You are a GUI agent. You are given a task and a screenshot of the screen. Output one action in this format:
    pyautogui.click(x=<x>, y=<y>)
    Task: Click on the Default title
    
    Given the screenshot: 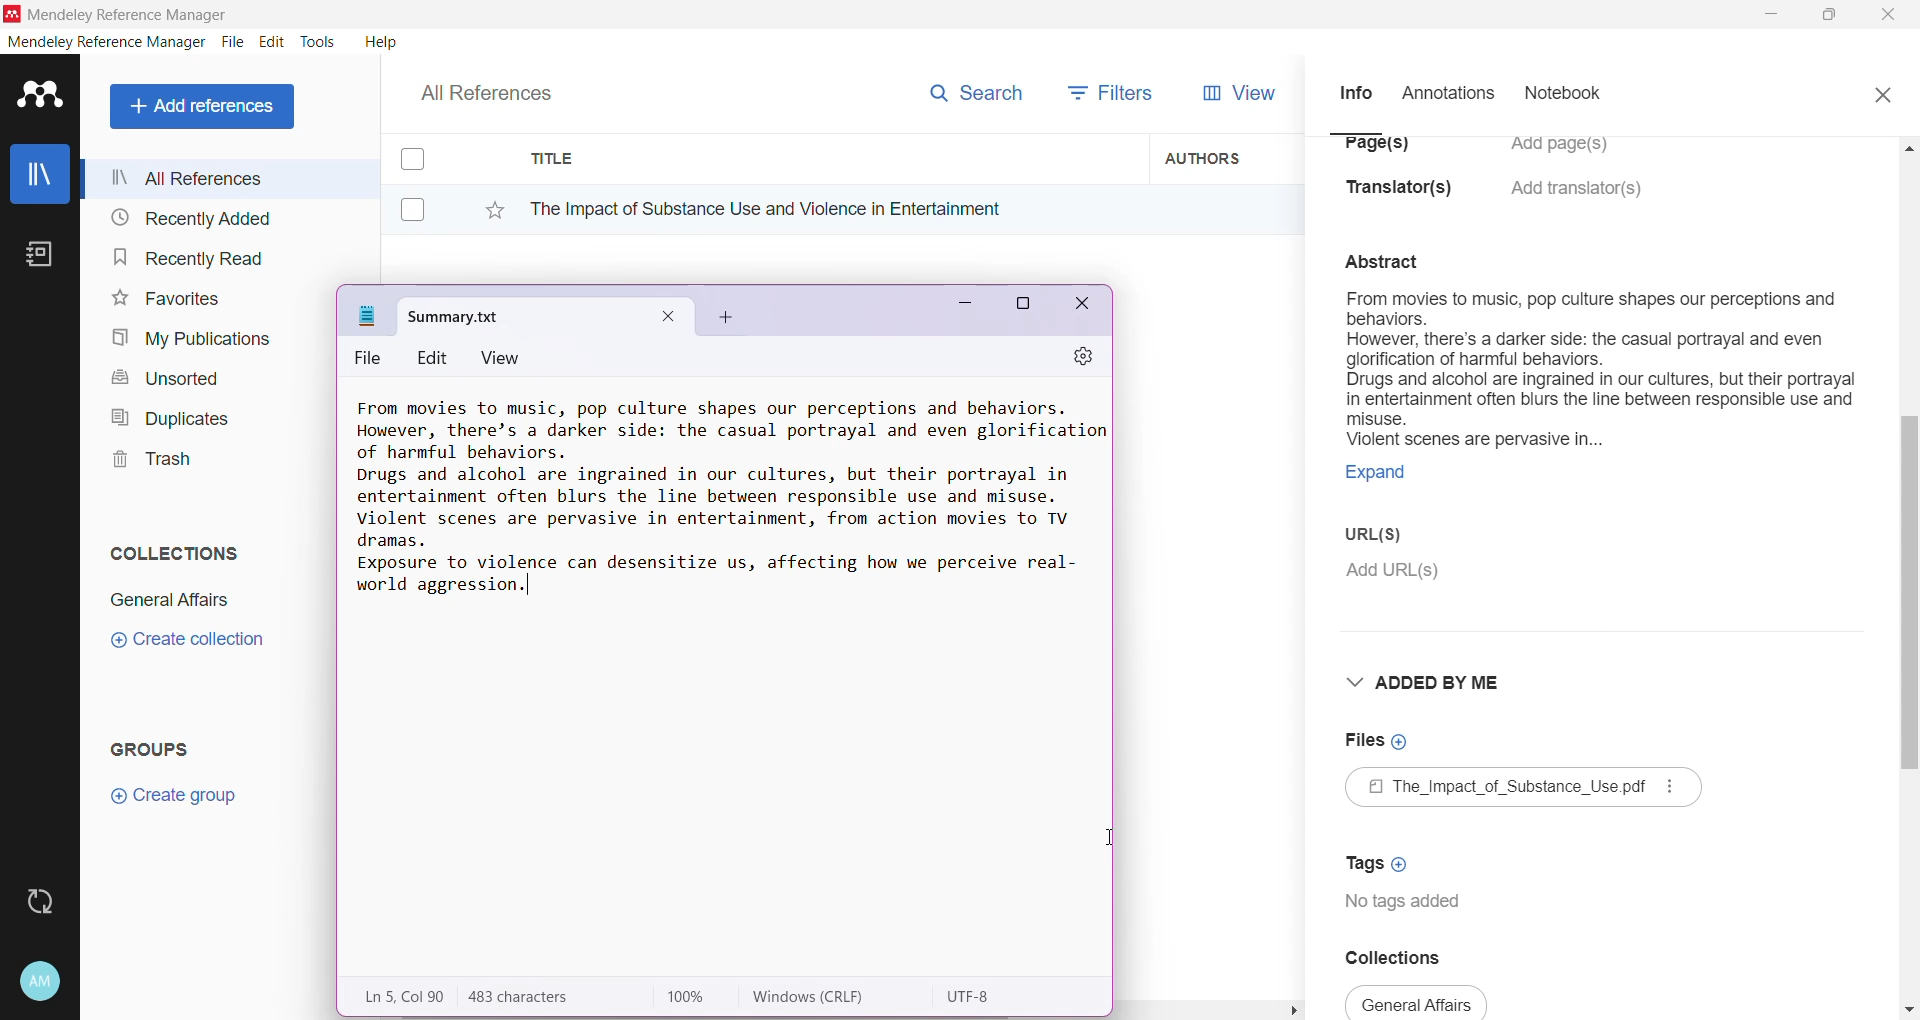 What is the action you would take?
    pyautogui.click(x=546, y=313)
    